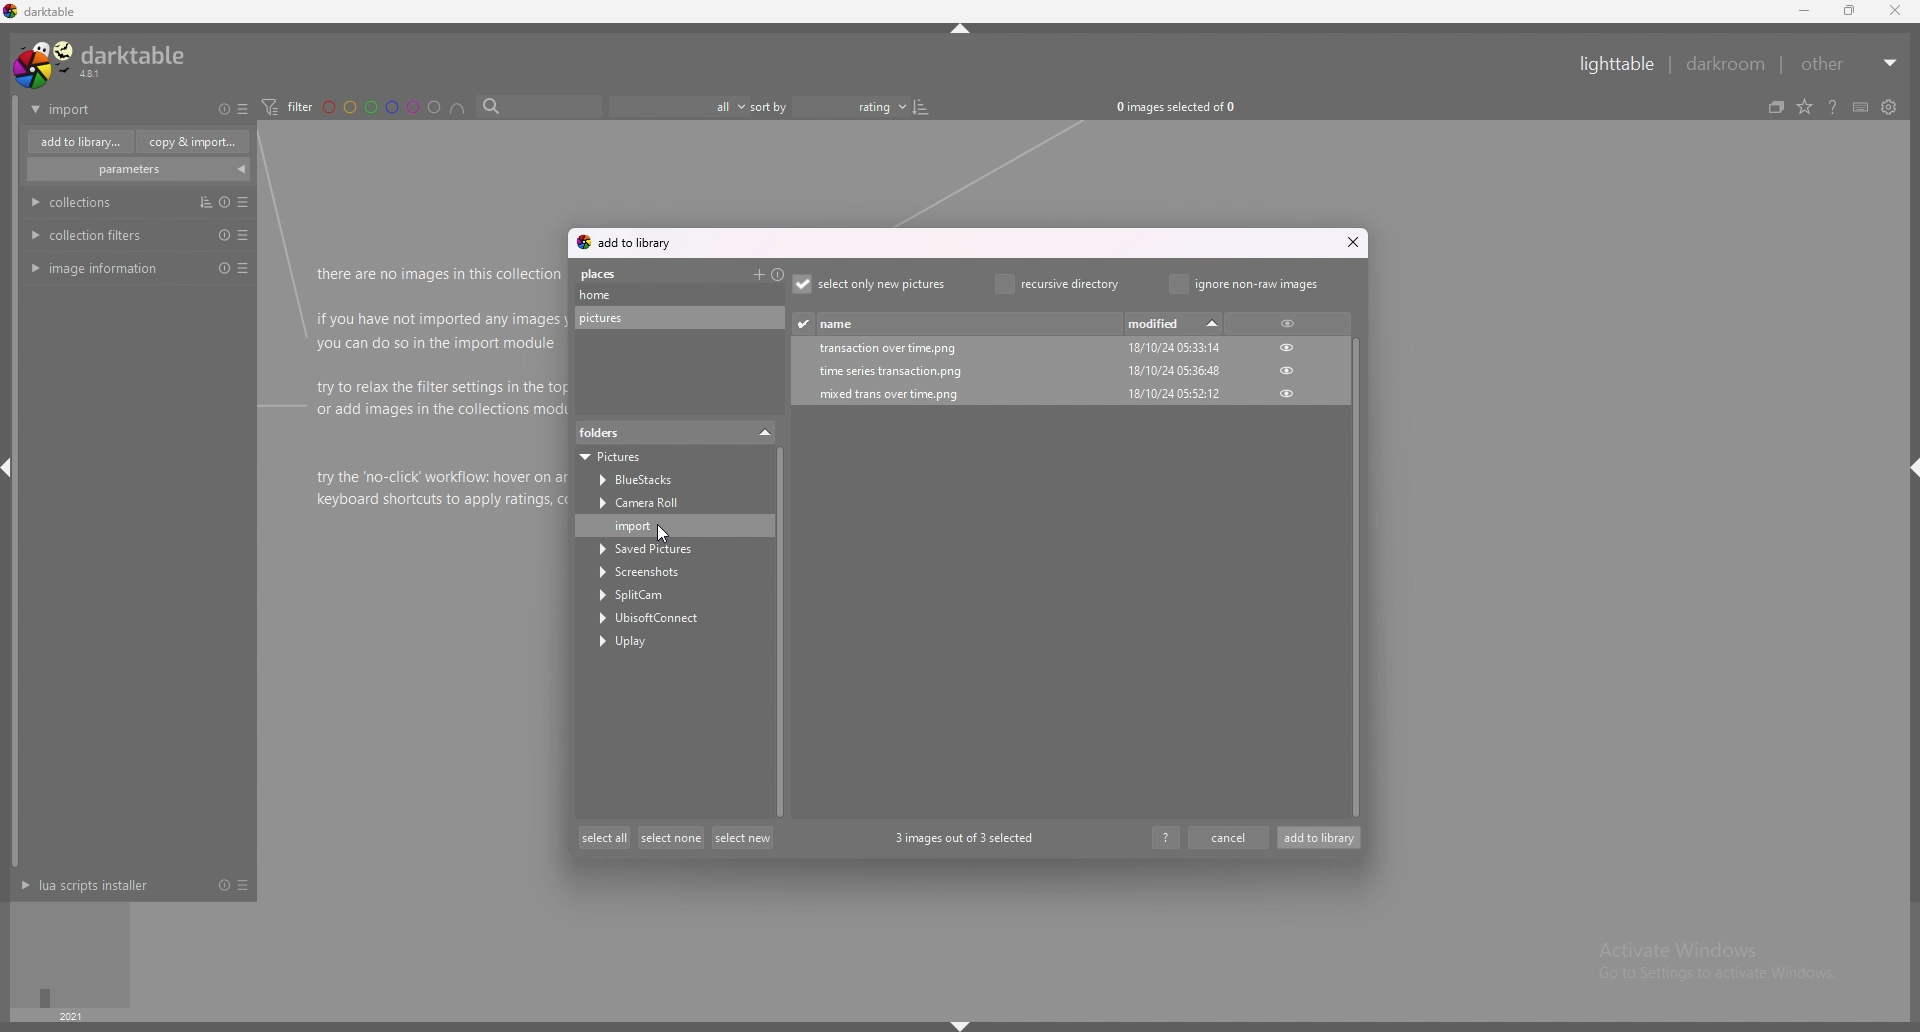 The height and width of the screenshot is (1032, 1920). I want to click on SplitCam, so click(668, 594).